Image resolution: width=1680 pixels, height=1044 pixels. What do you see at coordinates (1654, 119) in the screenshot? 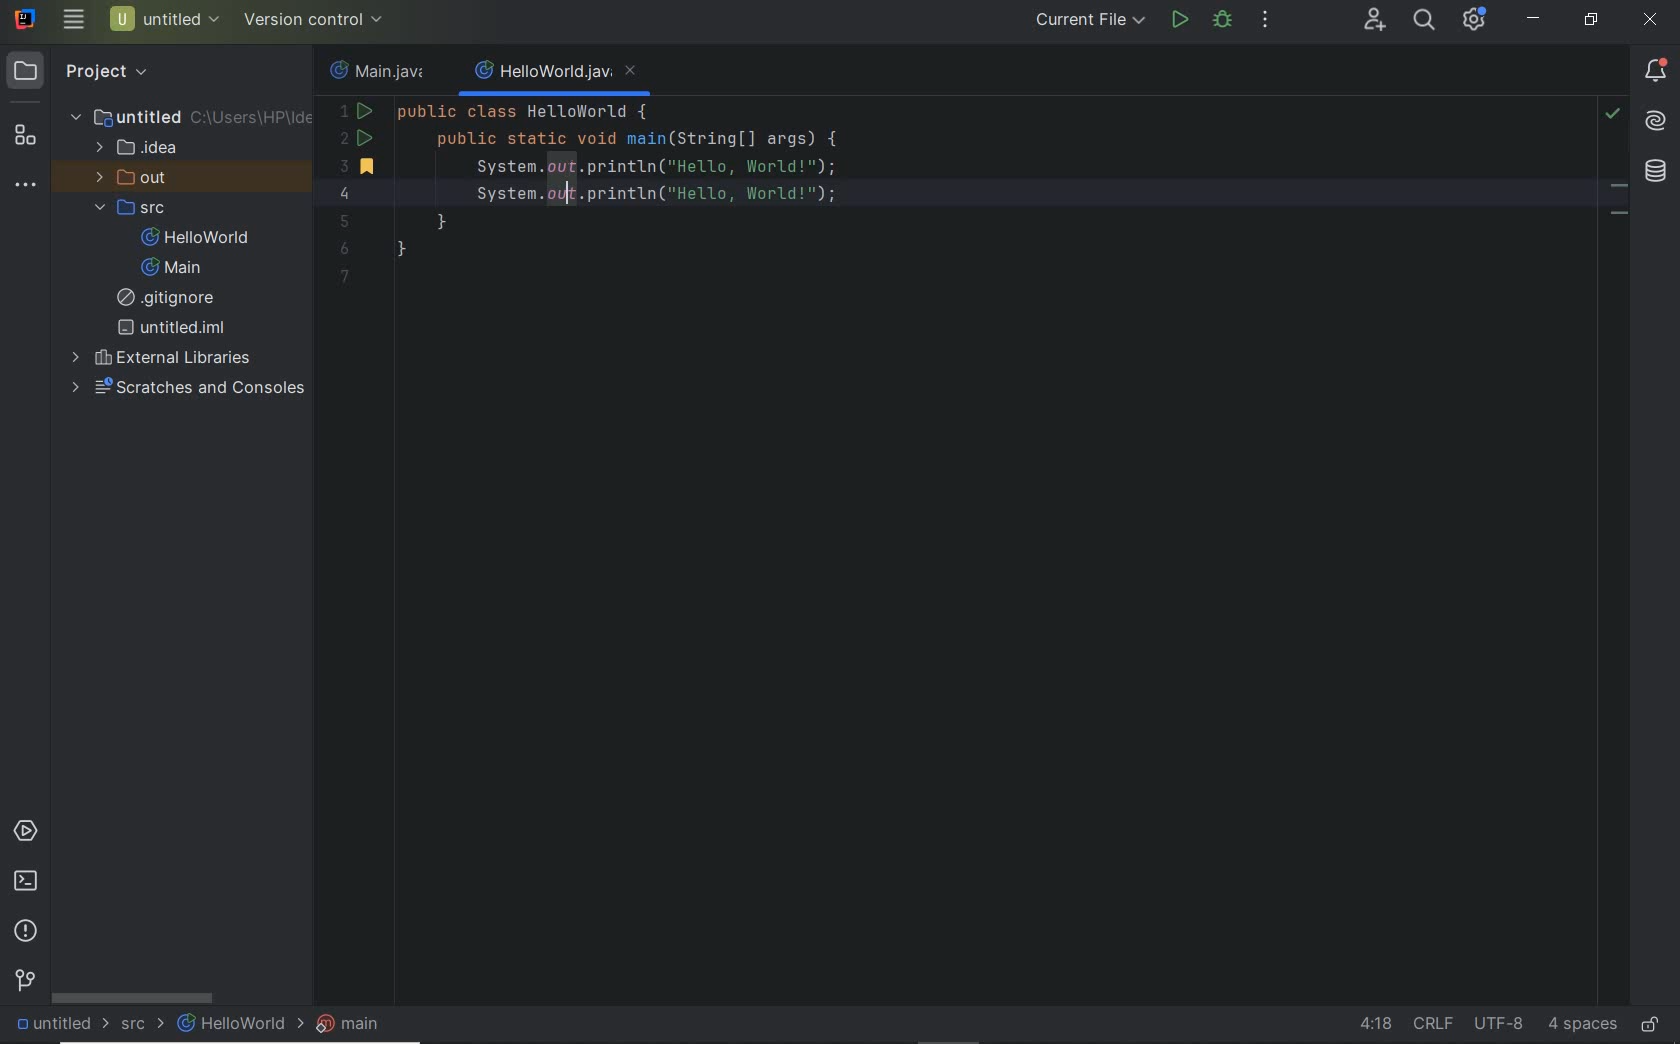
I see `AI Assistant` at bounding box center [1654, 119].